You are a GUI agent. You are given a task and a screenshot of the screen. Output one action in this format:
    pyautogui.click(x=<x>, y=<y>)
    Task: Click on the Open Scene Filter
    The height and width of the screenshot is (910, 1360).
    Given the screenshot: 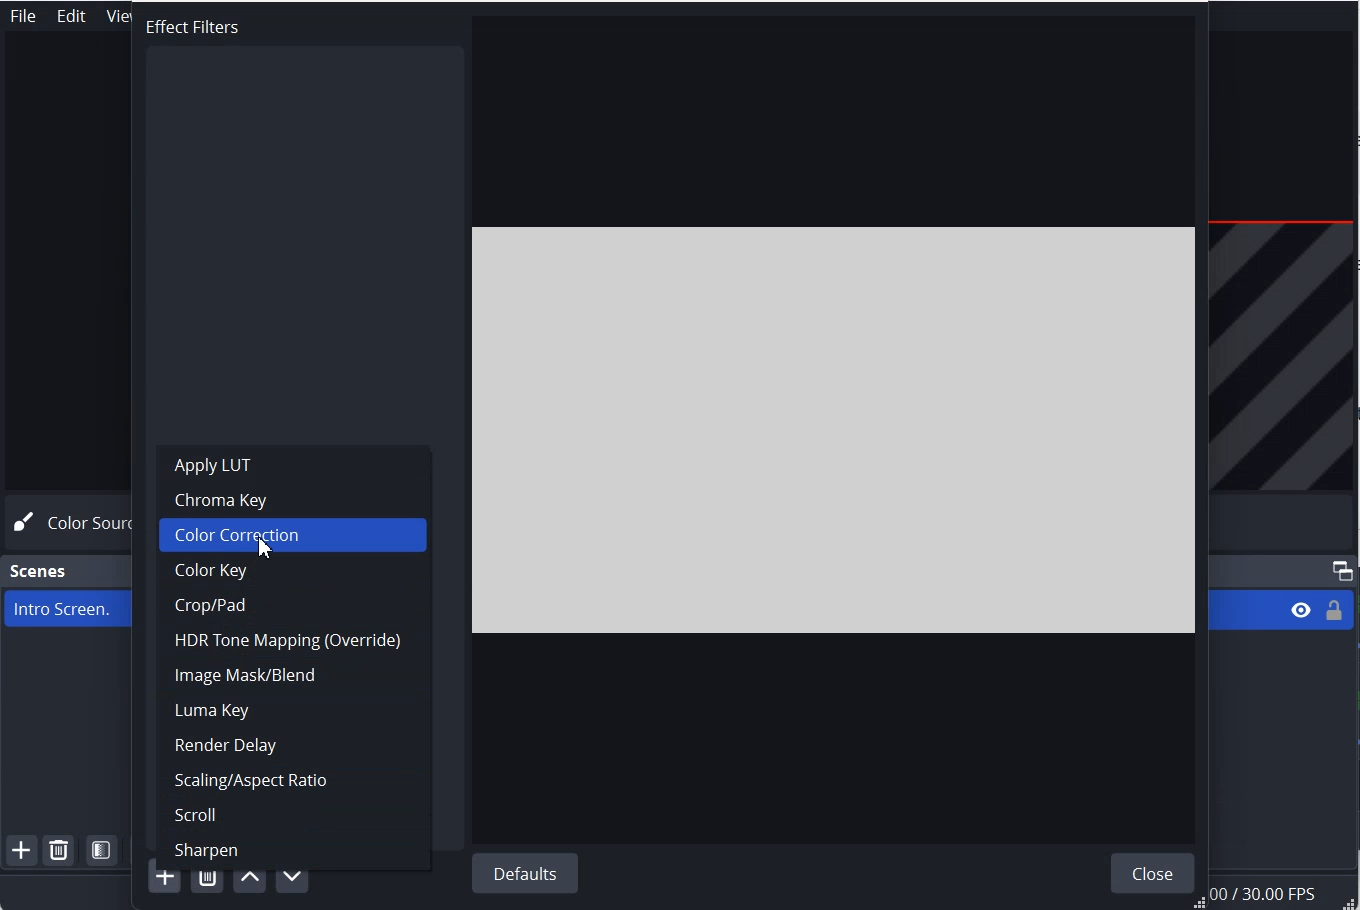 What is the action you would take?
    pyautogui.click(x=103, y=850)
    